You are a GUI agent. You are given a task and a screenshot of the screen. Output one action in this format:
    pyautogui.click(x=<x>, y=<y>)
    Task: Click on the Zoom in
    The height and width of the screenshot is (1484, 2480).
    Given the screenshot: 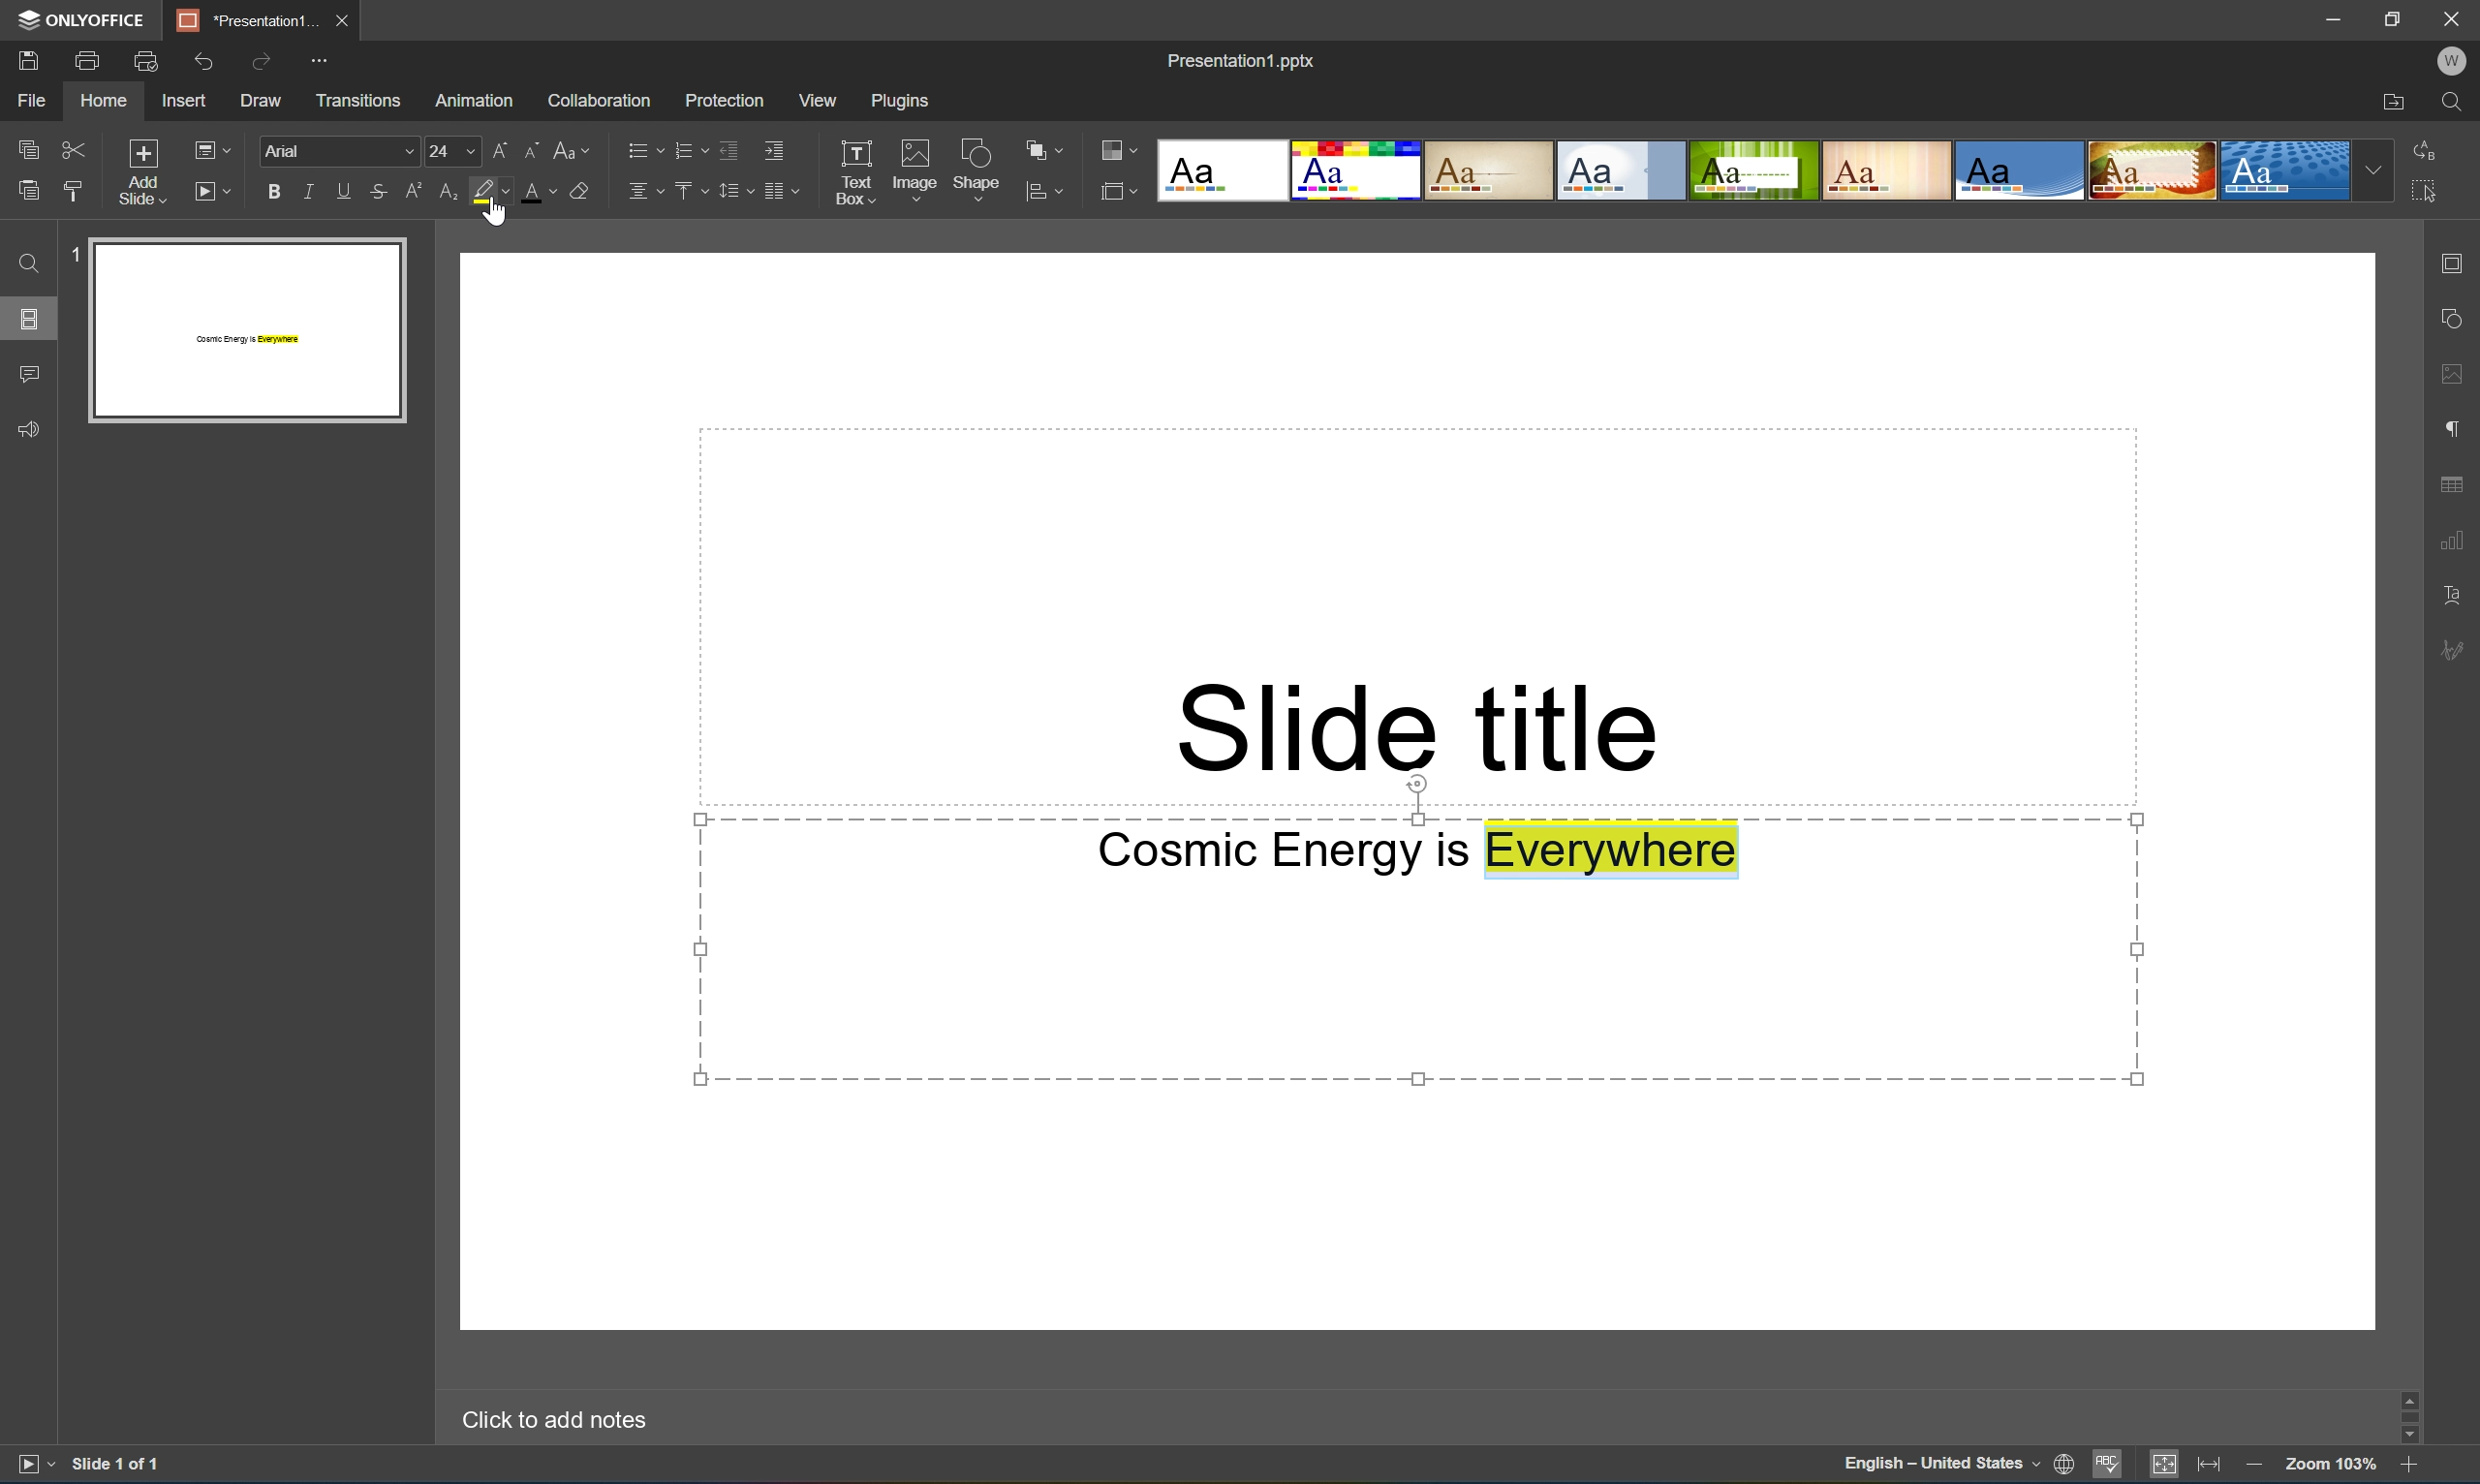 What is the action you would take?
    pyautogui.click(x=2410, y=1463)
    